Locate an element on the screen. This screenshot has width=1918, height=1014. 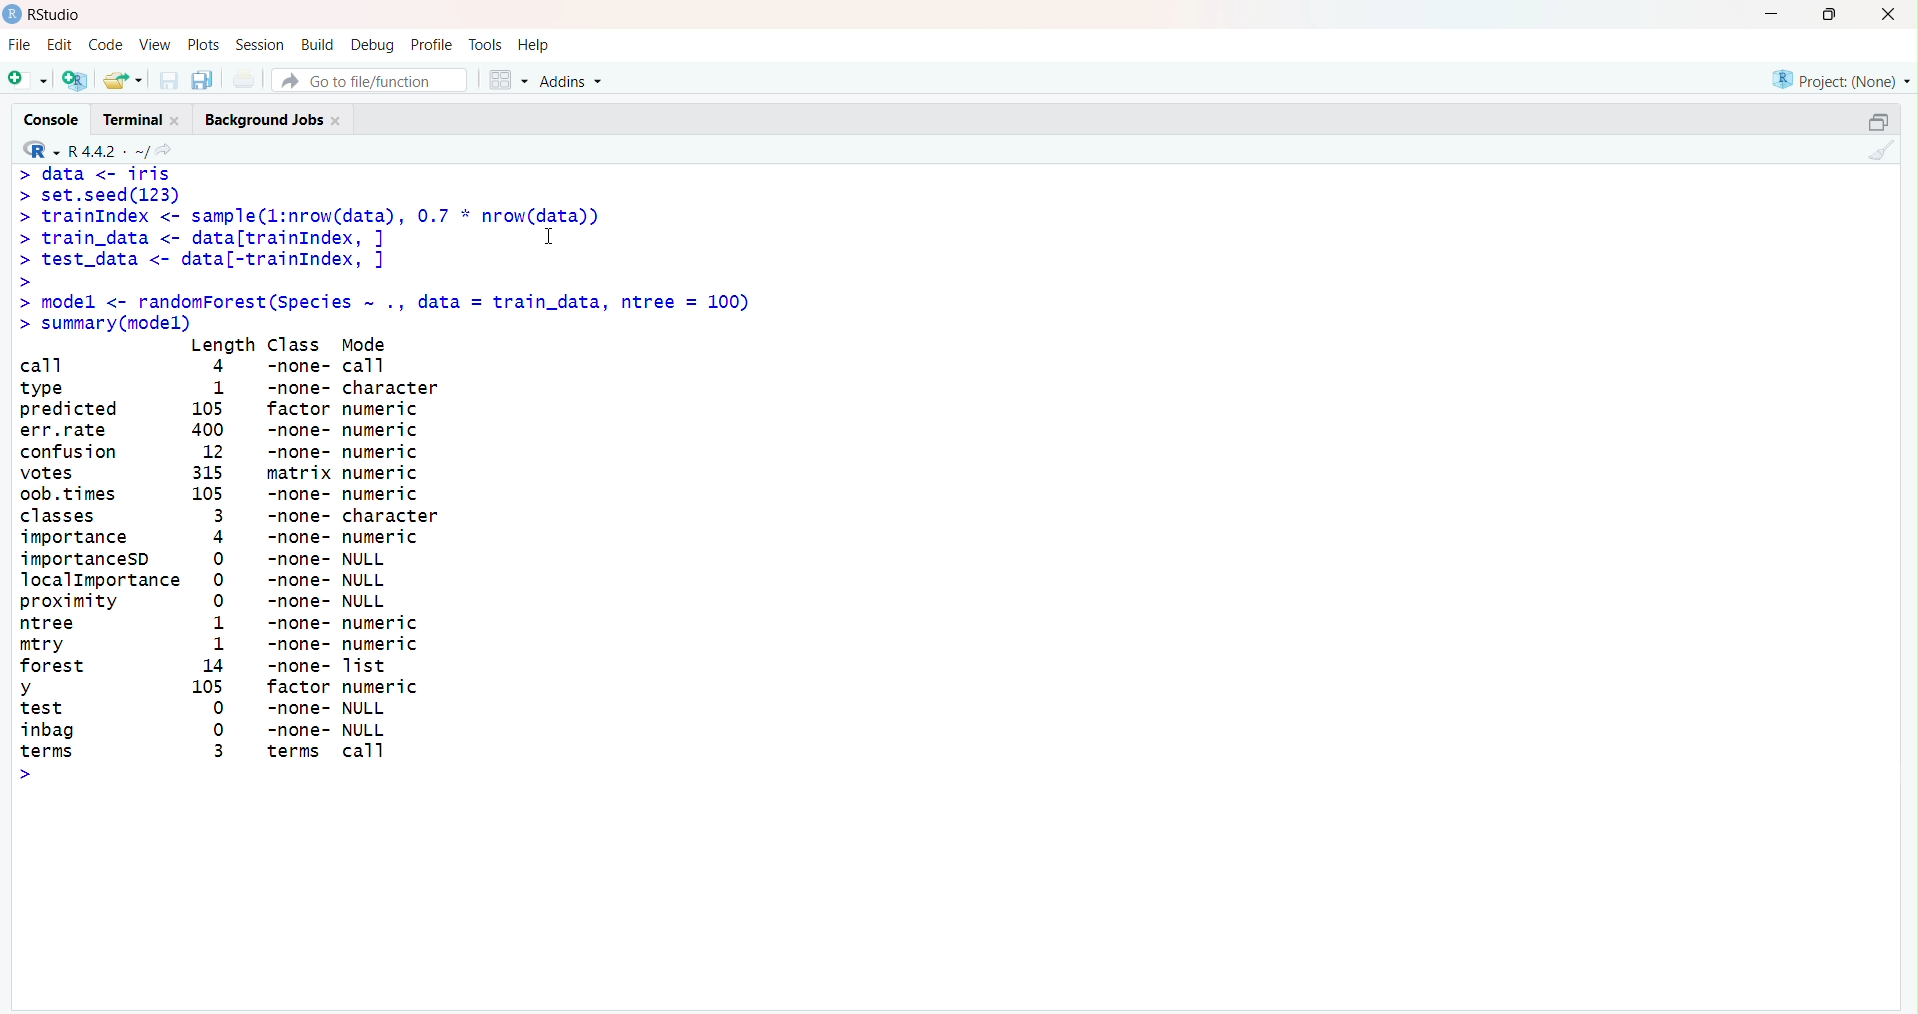
Profile is located at coordinates (431, 44).